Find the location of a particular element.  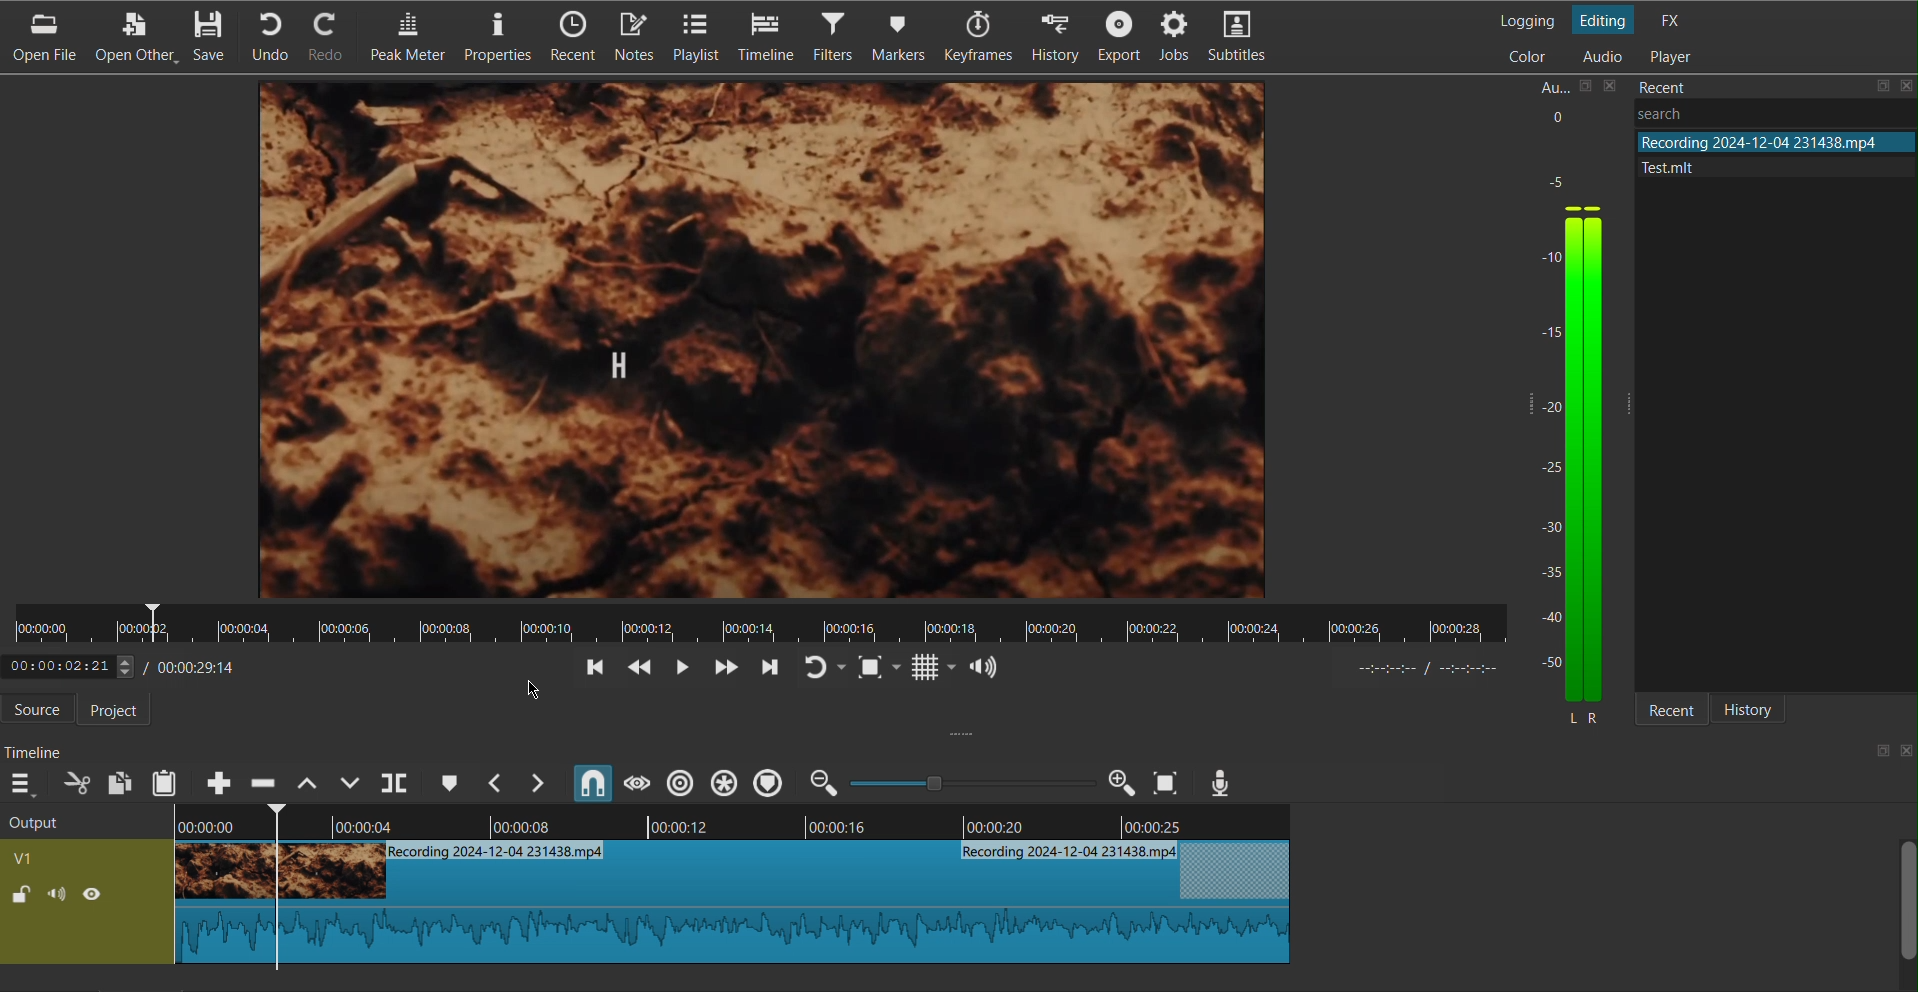

Redo is located at coordinates (334, 35).